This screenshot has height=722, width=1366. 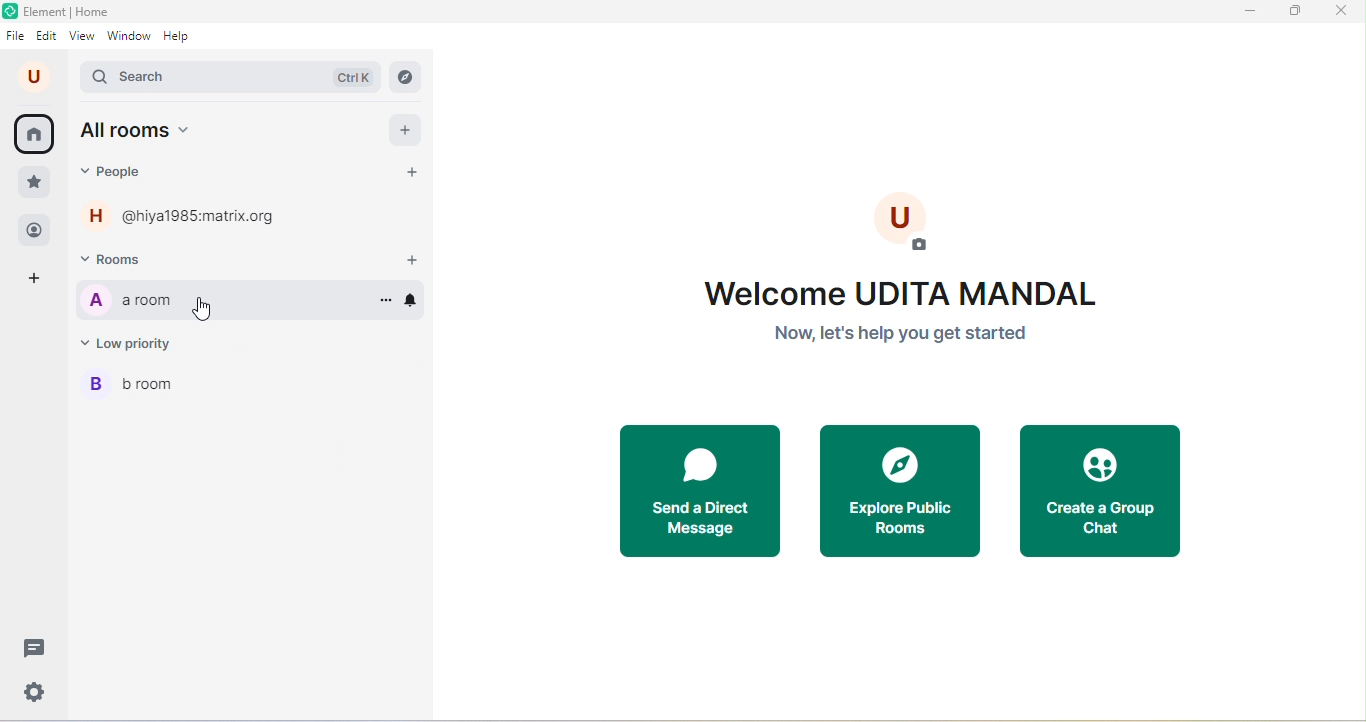 I want to click on welcome Udita Mandal Now, Let's help you get started , so click(x=919, y=315).